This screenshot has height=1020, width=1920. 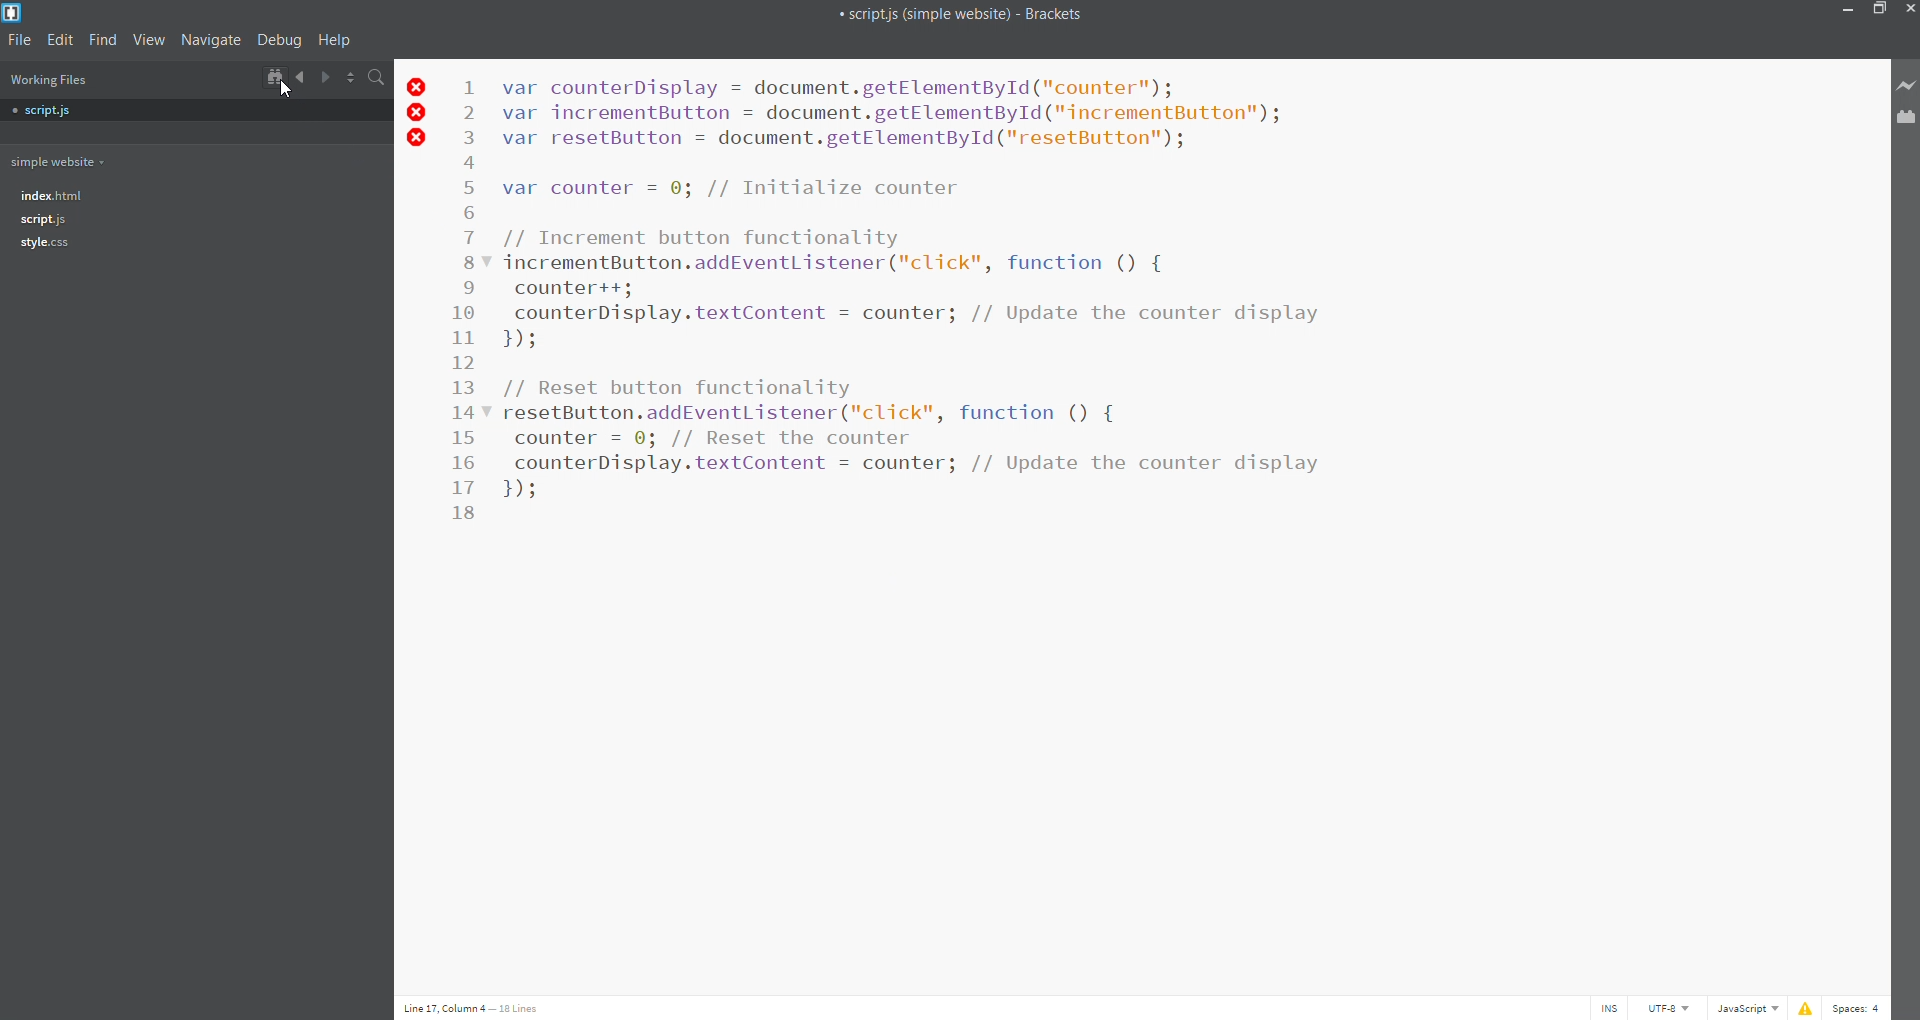 I want to click on Line 17, Column 4 — 18 Lines, so click(x=474, y=1008).